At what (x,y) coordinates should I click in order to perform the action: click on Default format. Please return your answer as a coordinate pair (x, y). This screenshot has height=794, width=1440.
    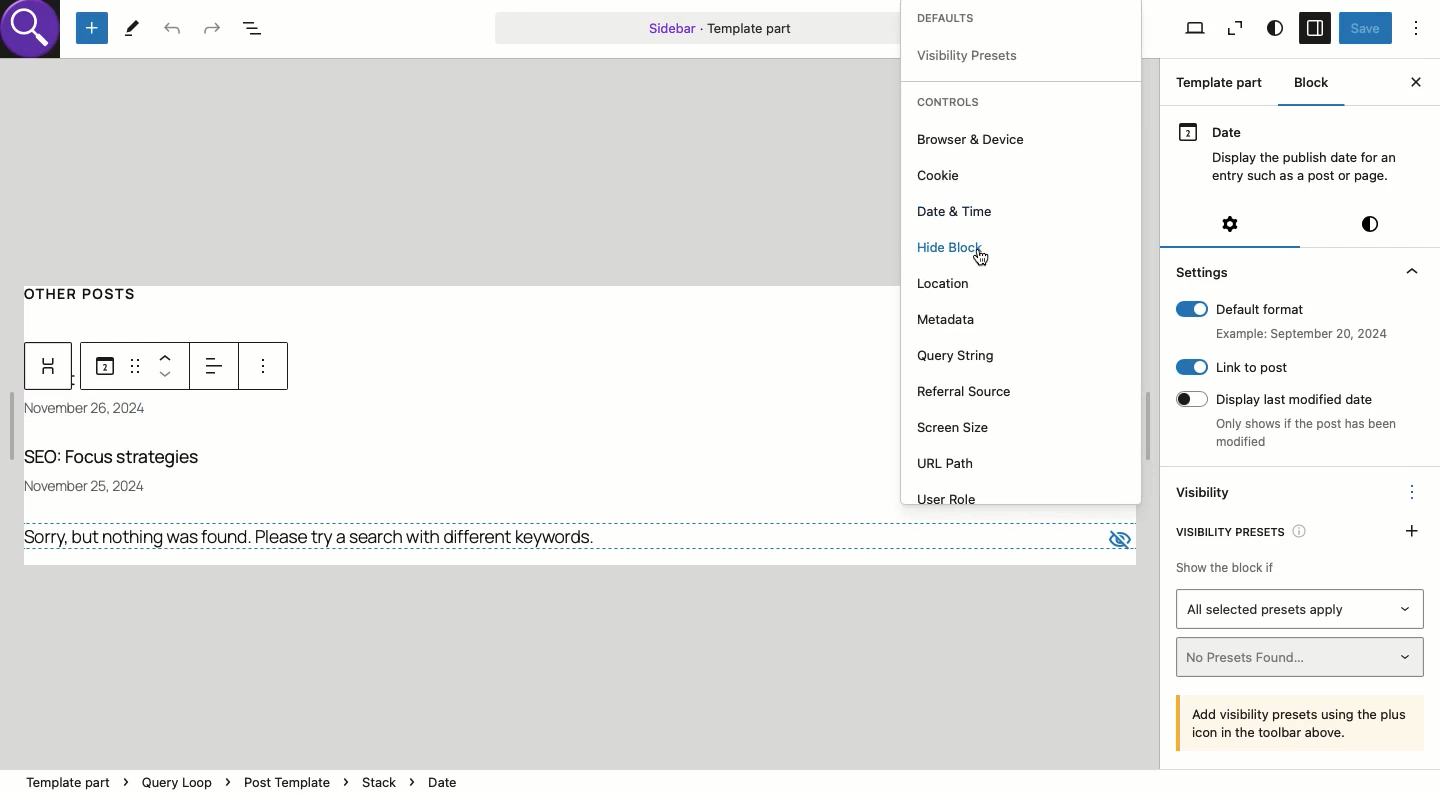
    Looking at the image, I should click on (1281, 309).